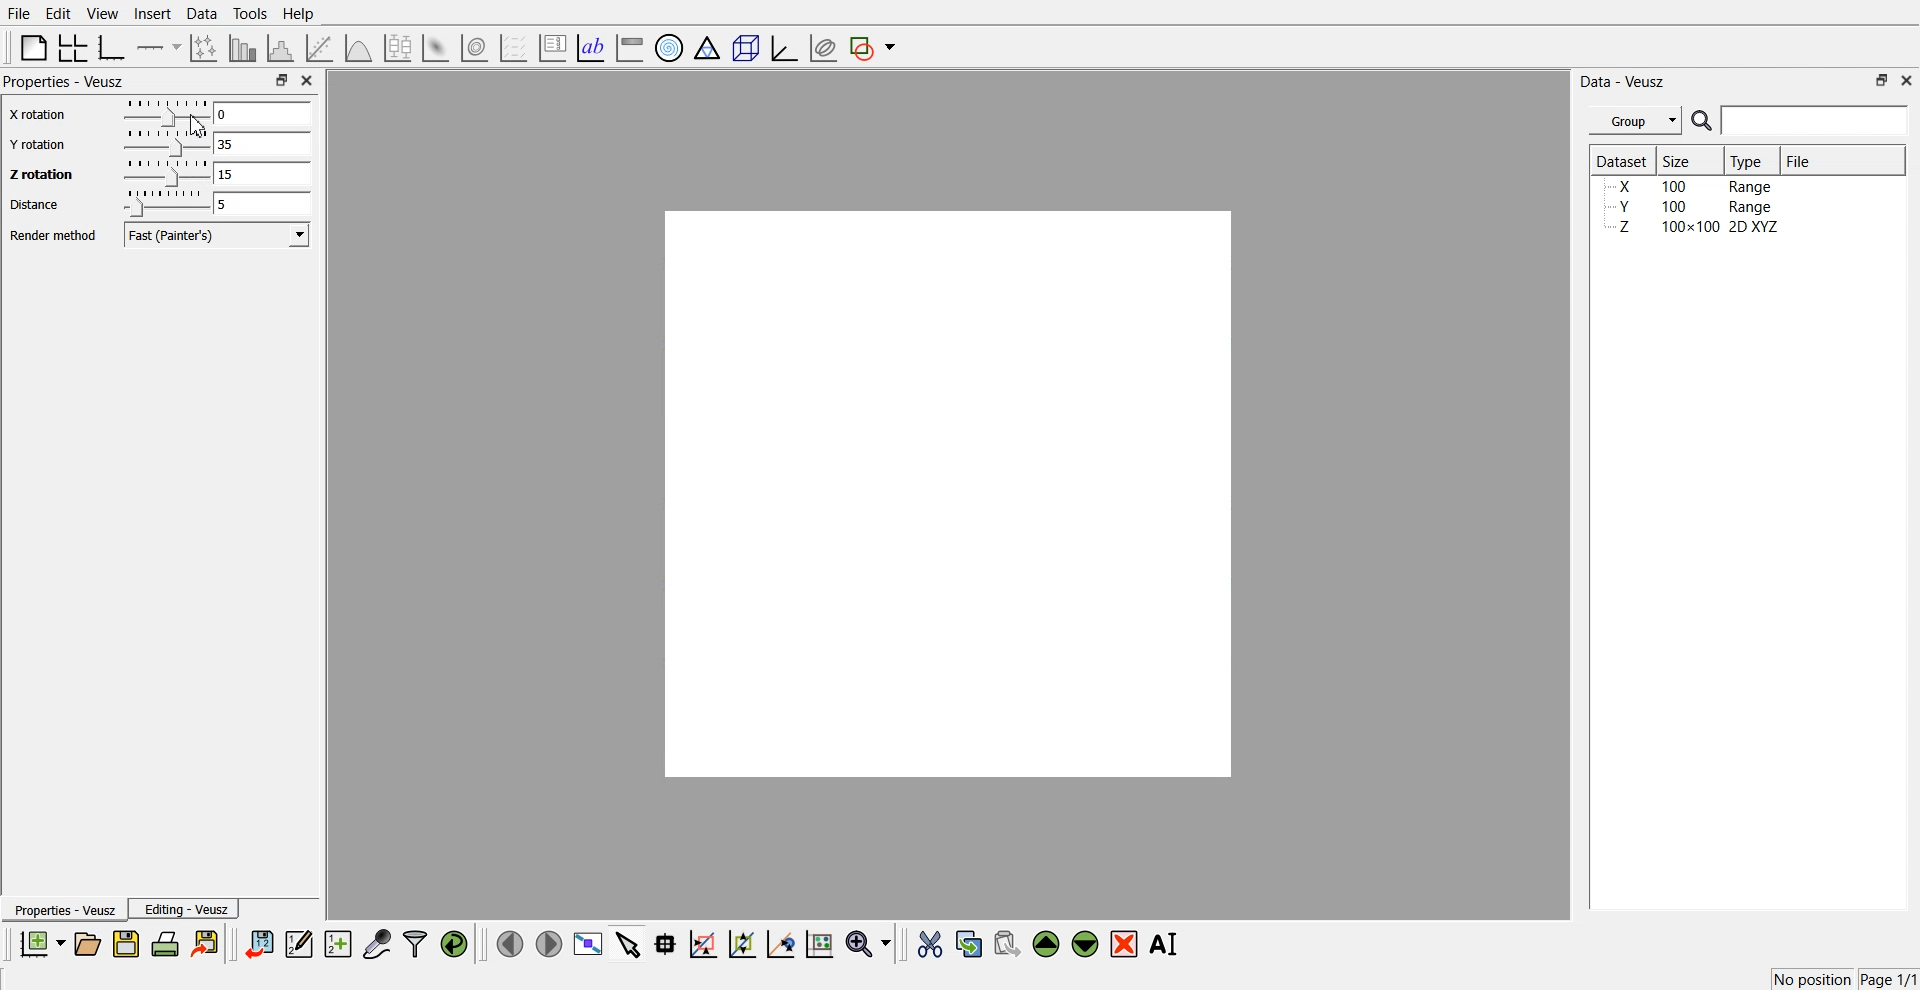 The image size is (1920, 990). Describe the element at coordinates (318, 48) in the screenshot. I see `Fit a function of data` at that location.